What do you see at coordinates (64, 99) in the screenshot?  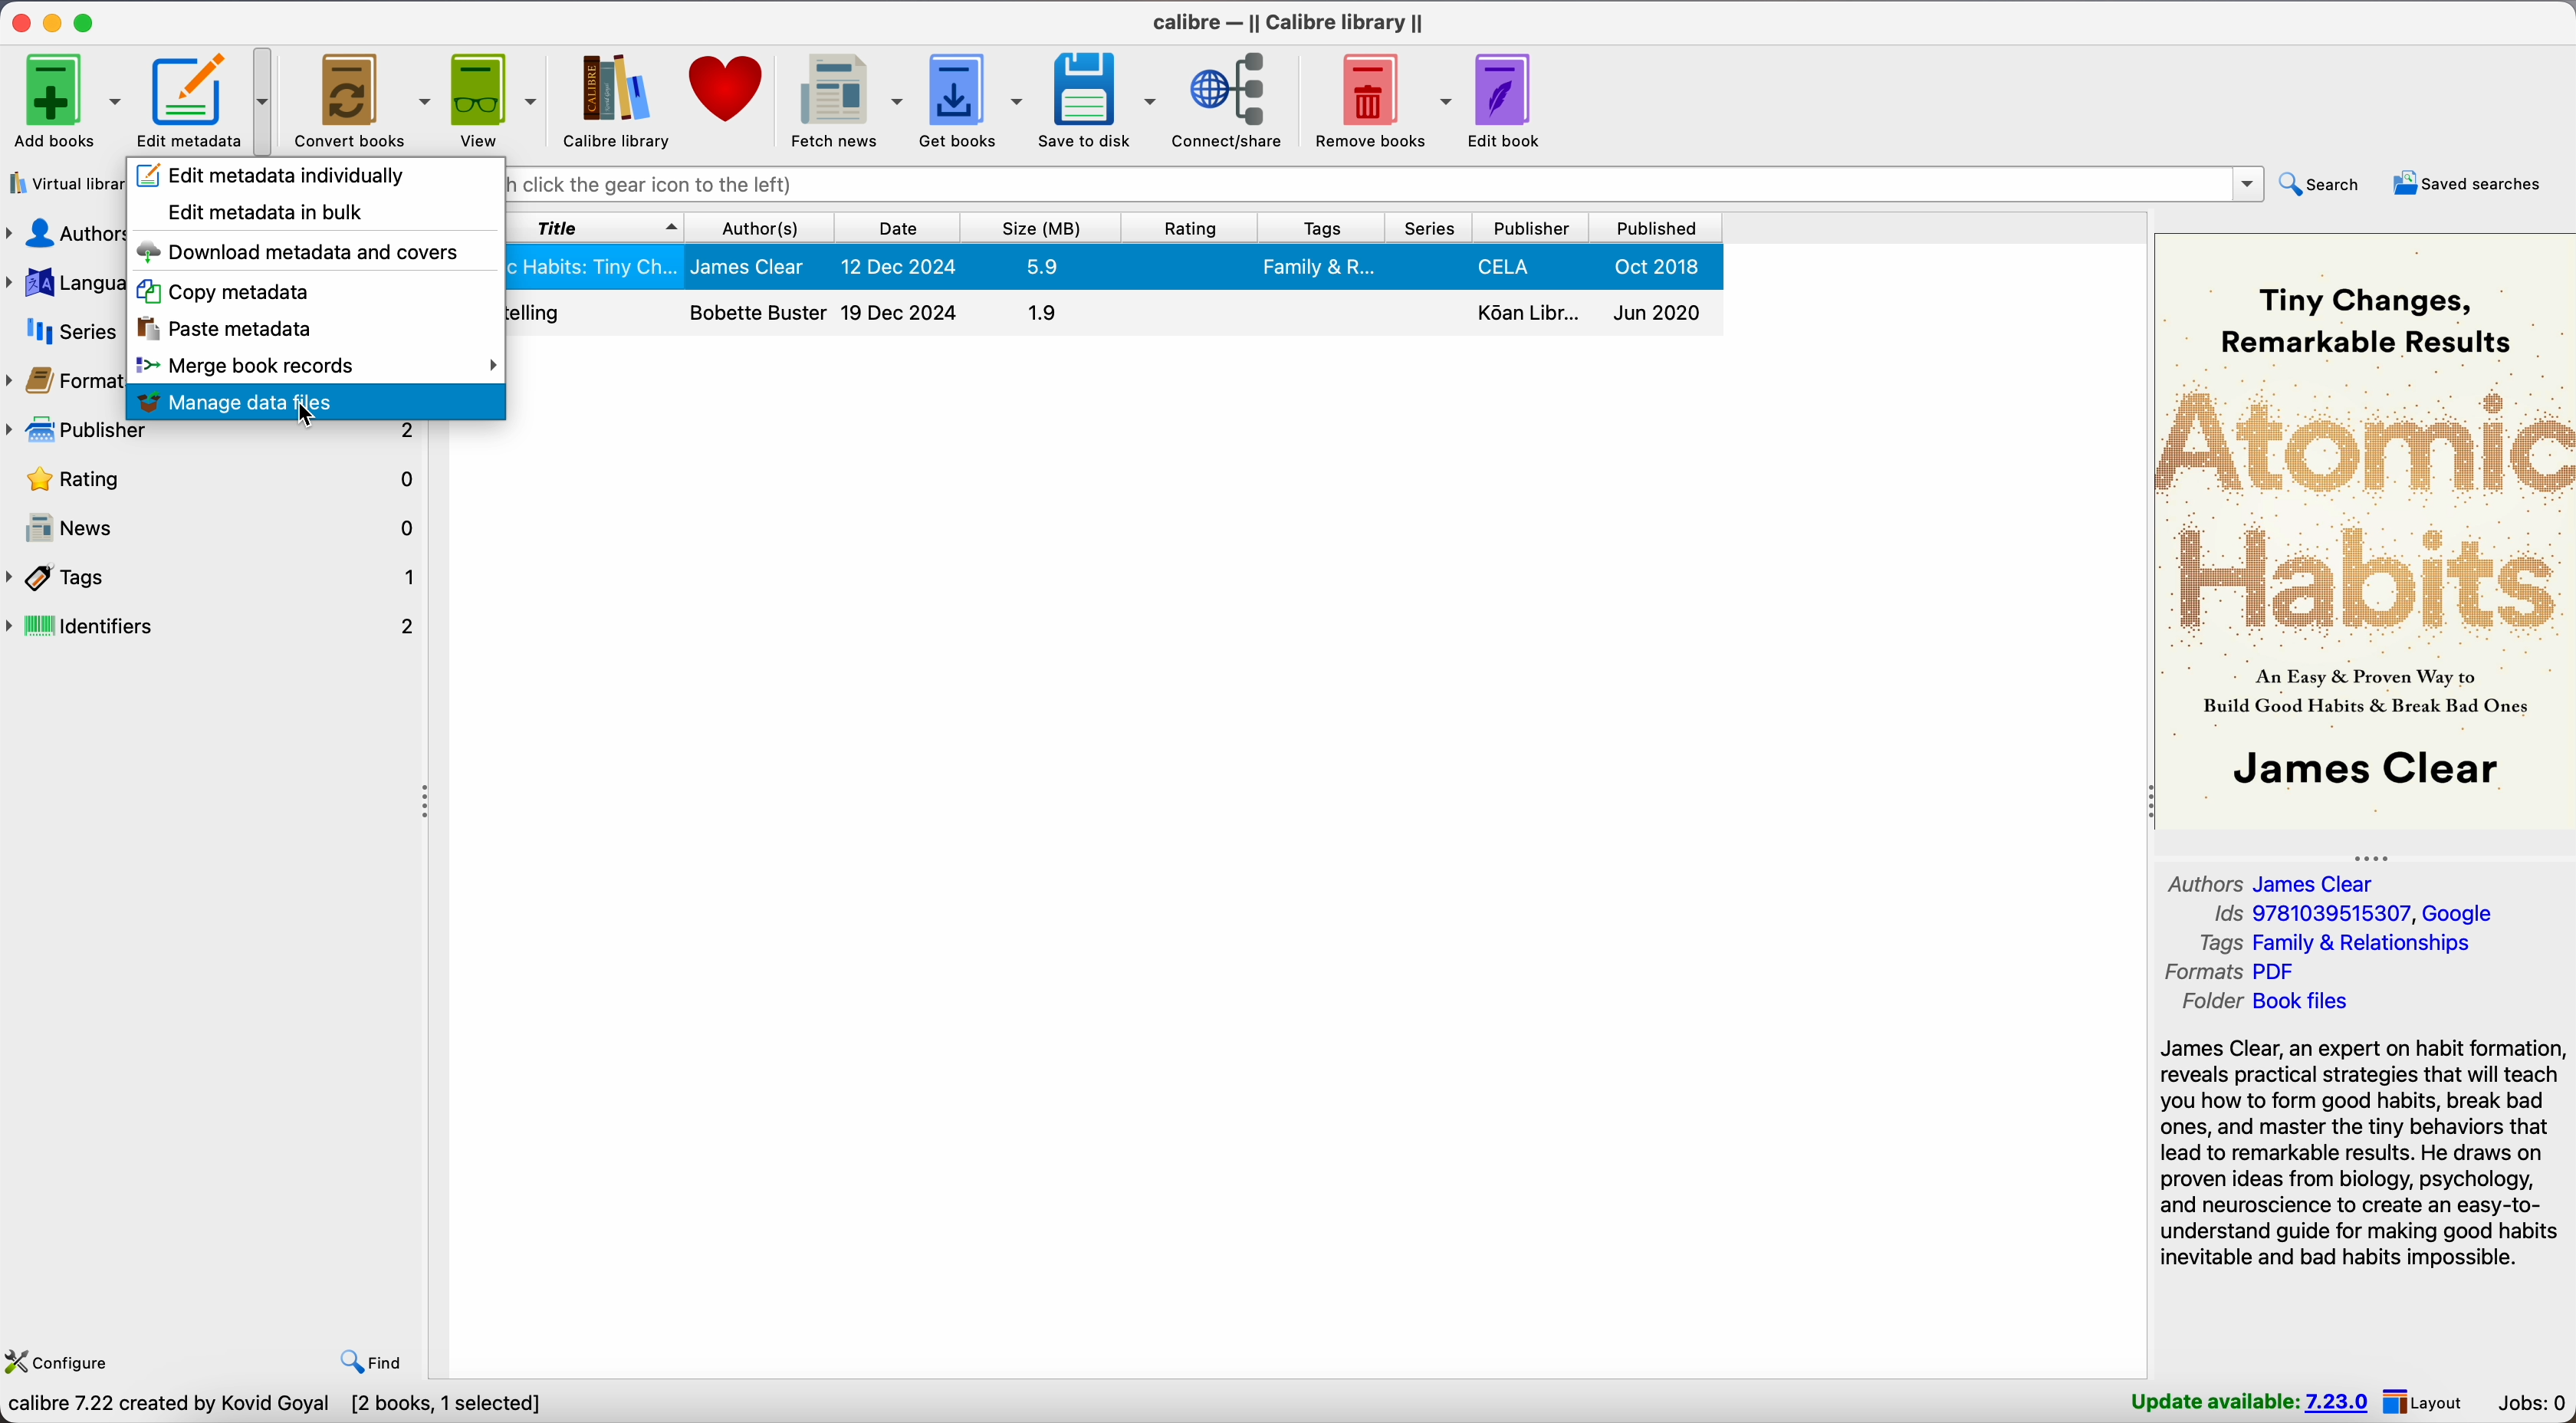 I see `Add books` at bounding box center [64, 99].